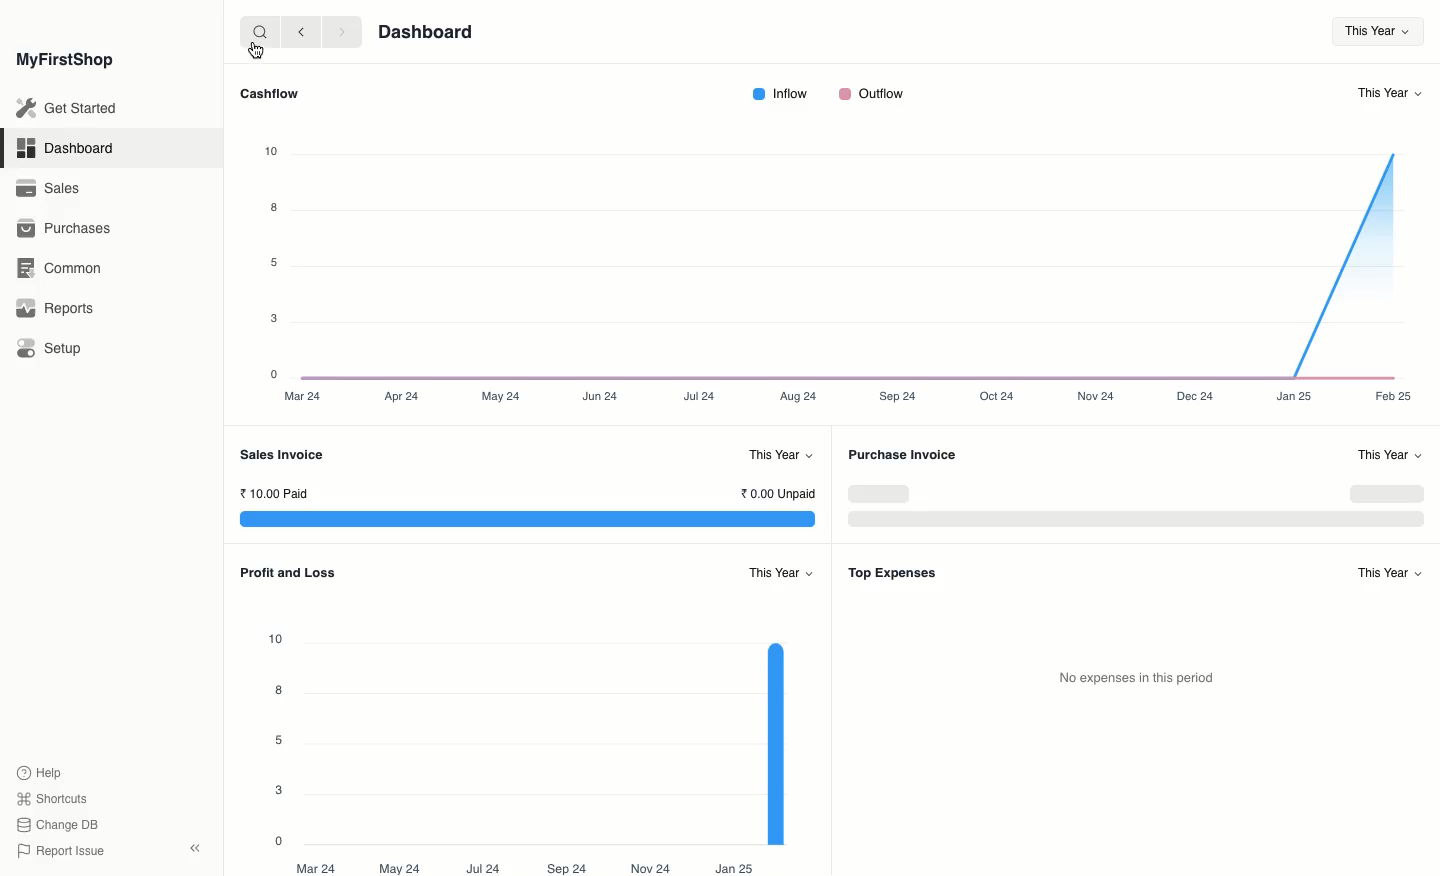 Image resolution: width=1440 pixels, height=876 pixels. I want to click on Setup, so click(49, 349).